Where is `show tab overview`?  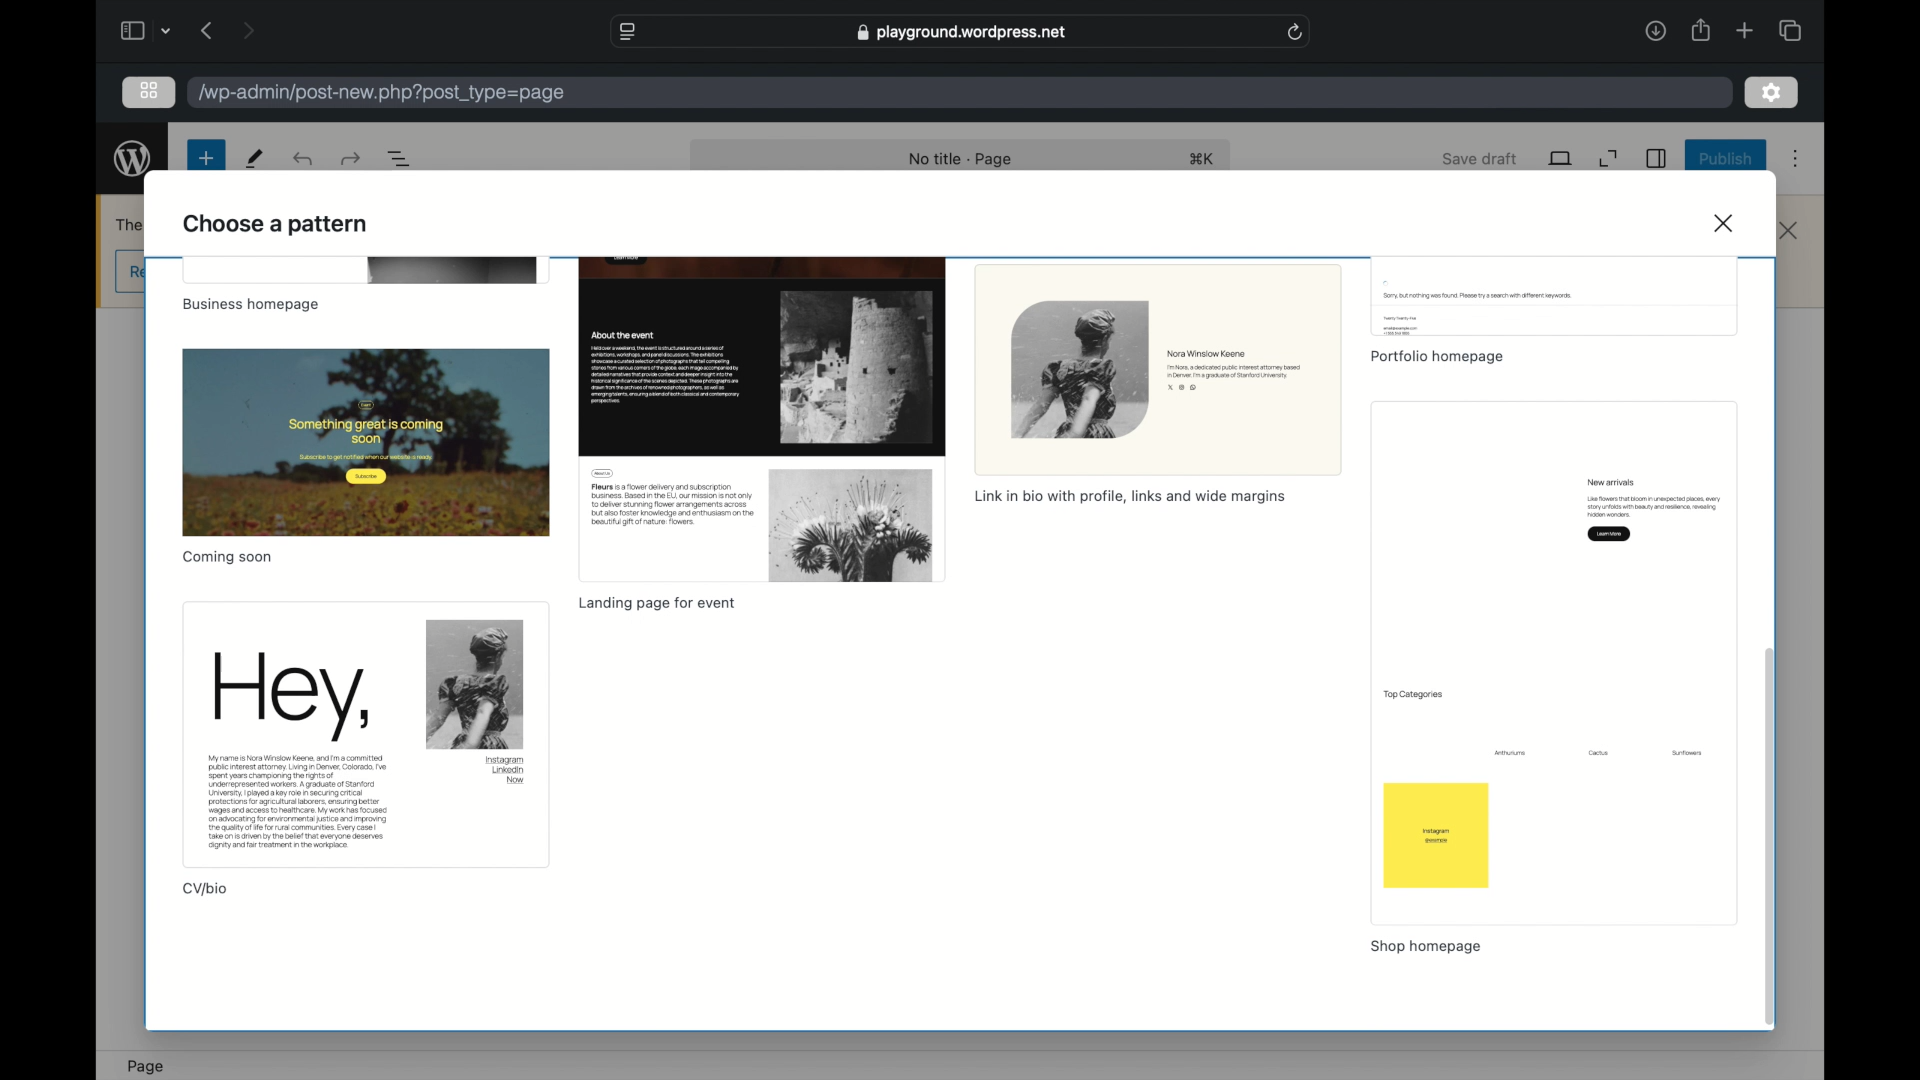 show tab overview is located at coordinates (1789, 30).